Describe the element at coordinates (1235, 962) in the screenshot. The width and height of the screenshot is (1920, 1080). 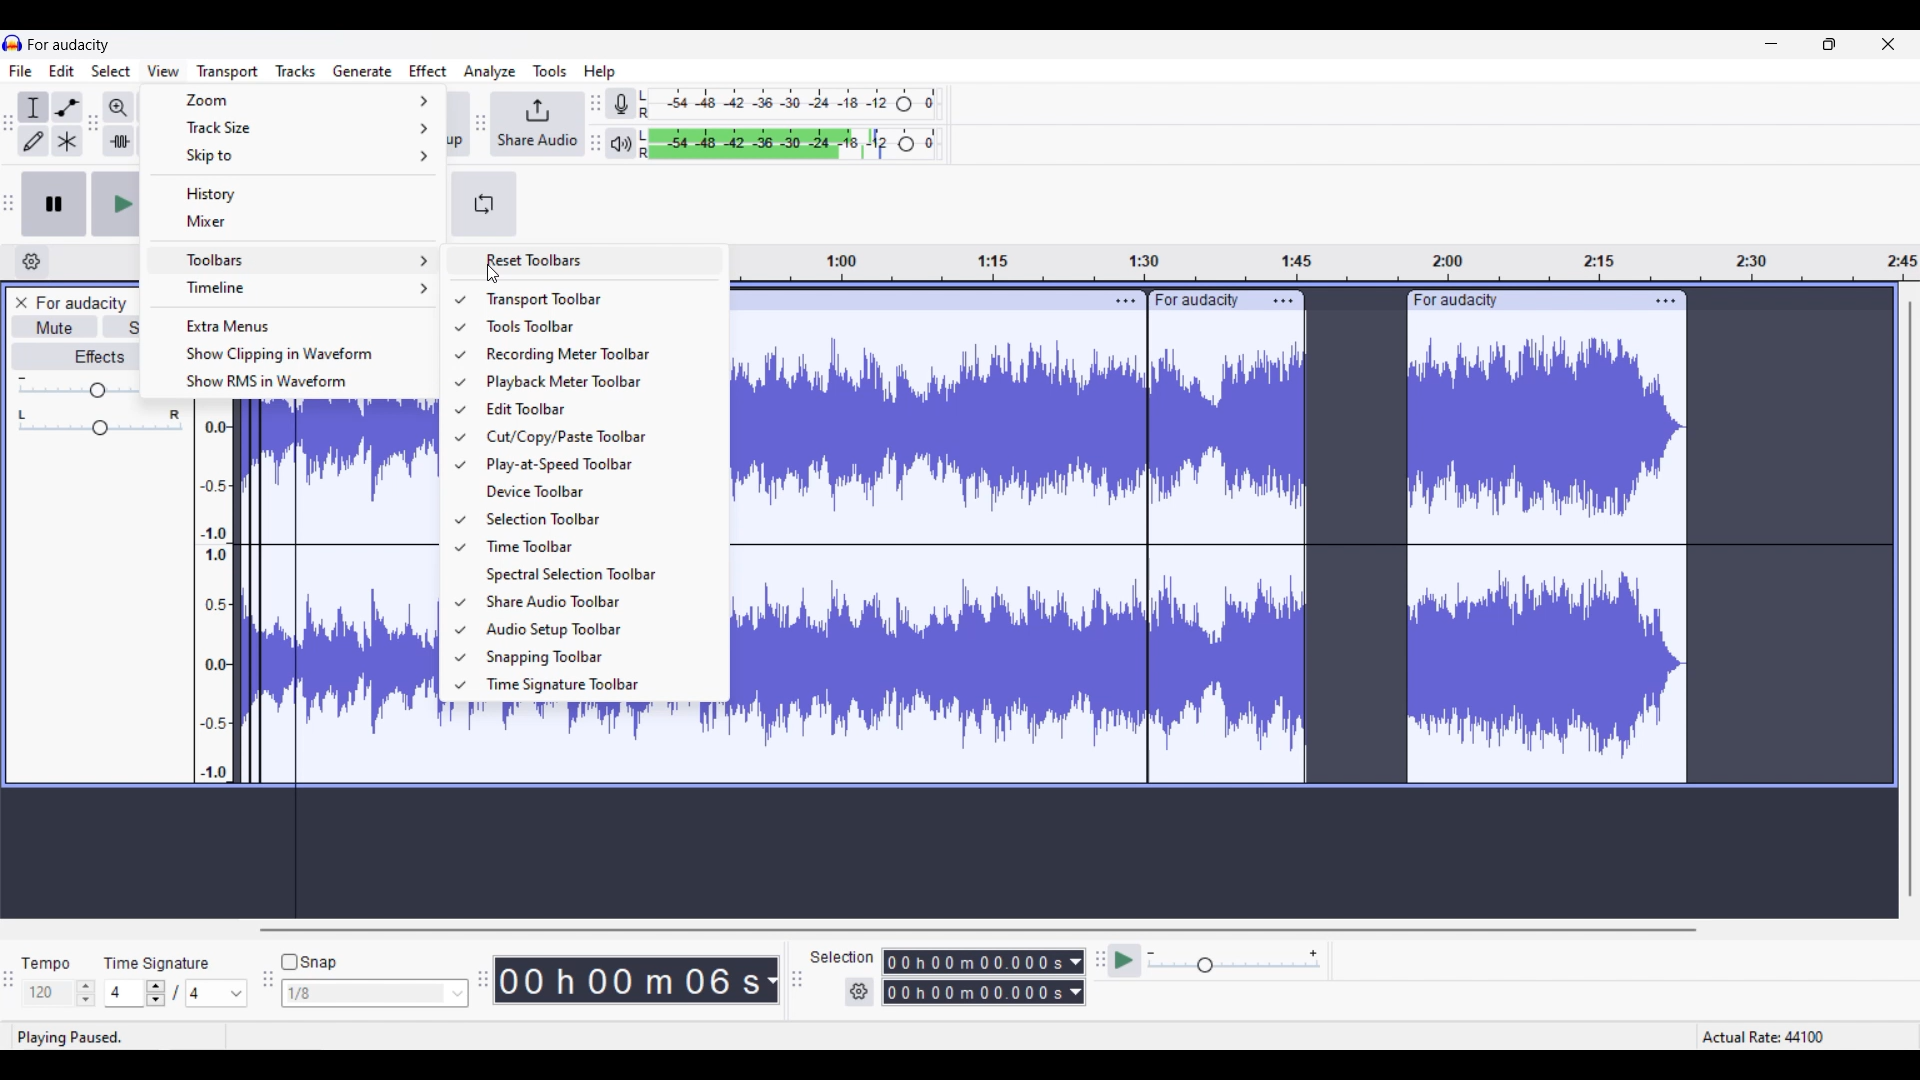
I see `Playback speed scale` at that location.